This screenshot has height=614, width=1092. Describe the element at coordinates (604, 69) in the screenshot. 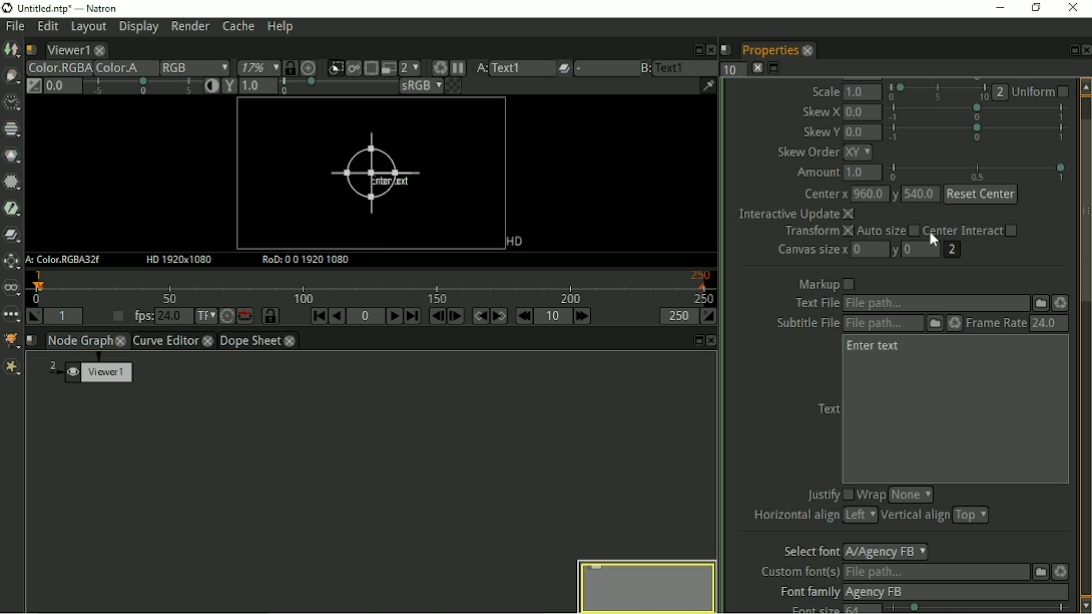

I see `menu` at that location.